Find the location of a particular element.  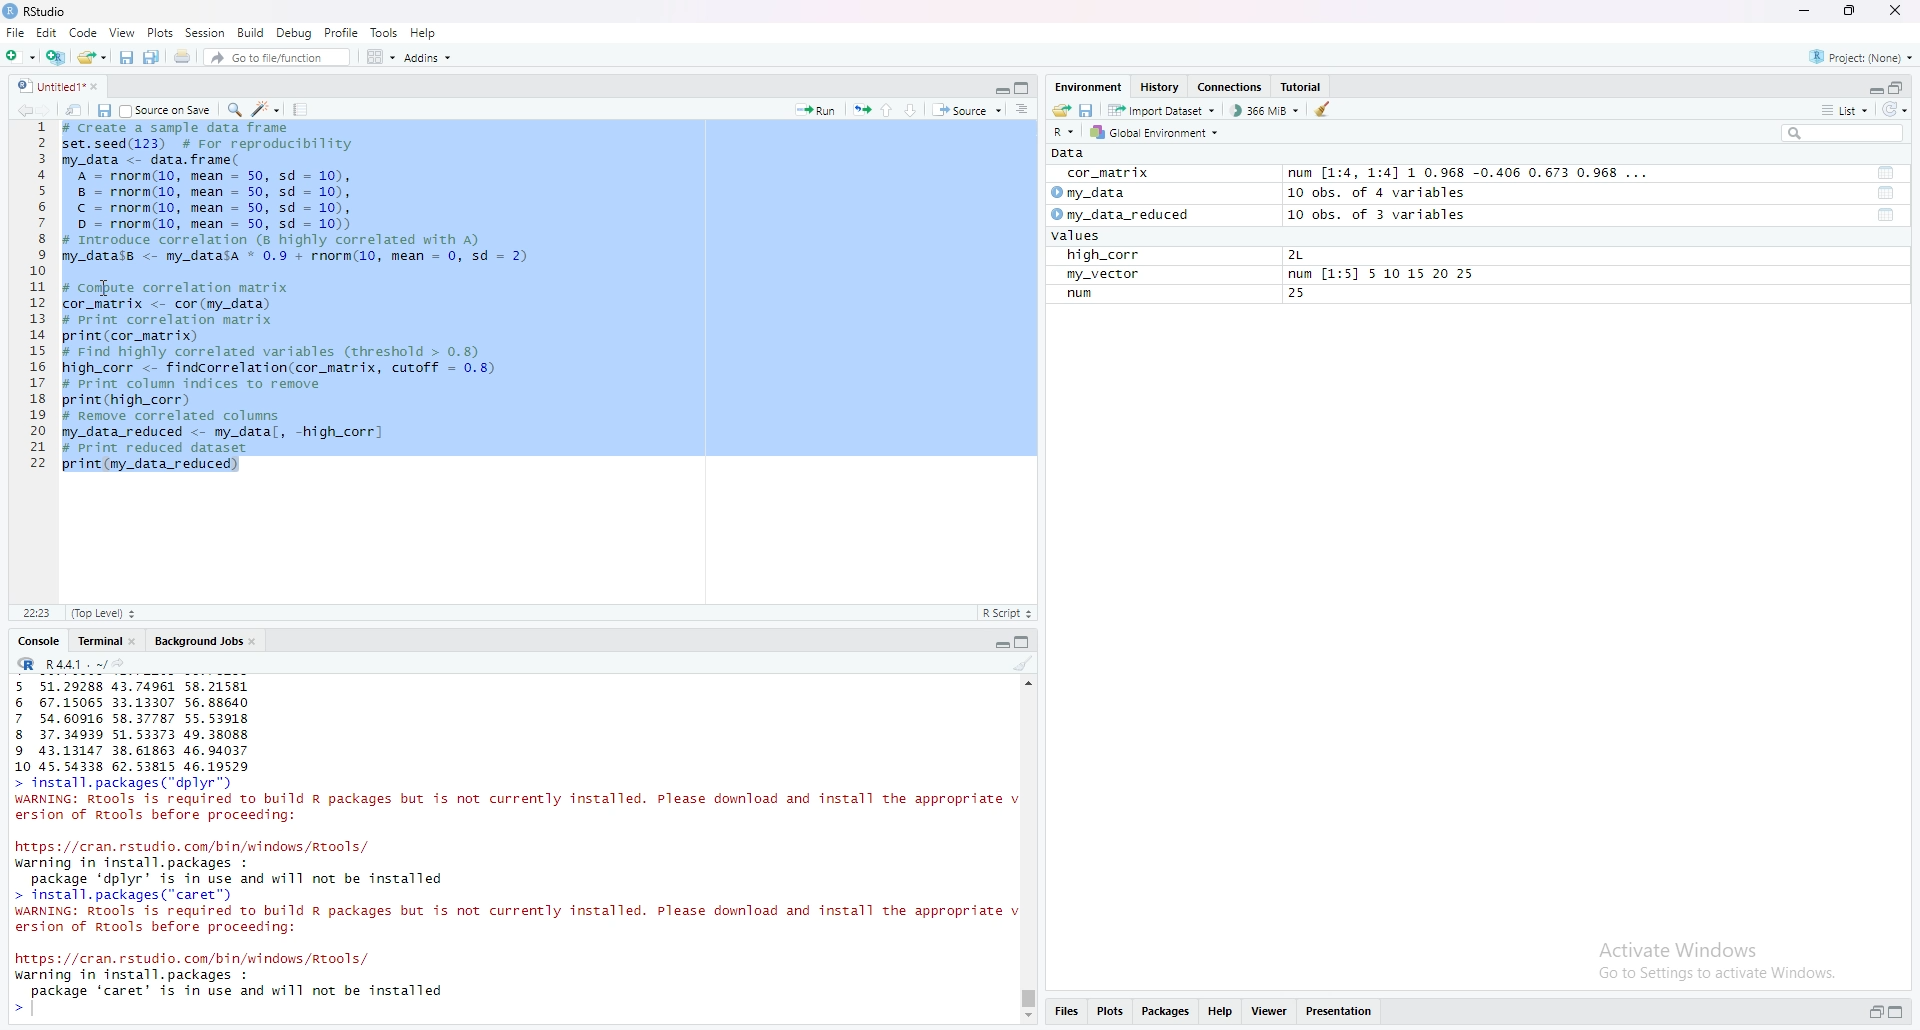

Viewer is located at coordinates (1271, 1010).